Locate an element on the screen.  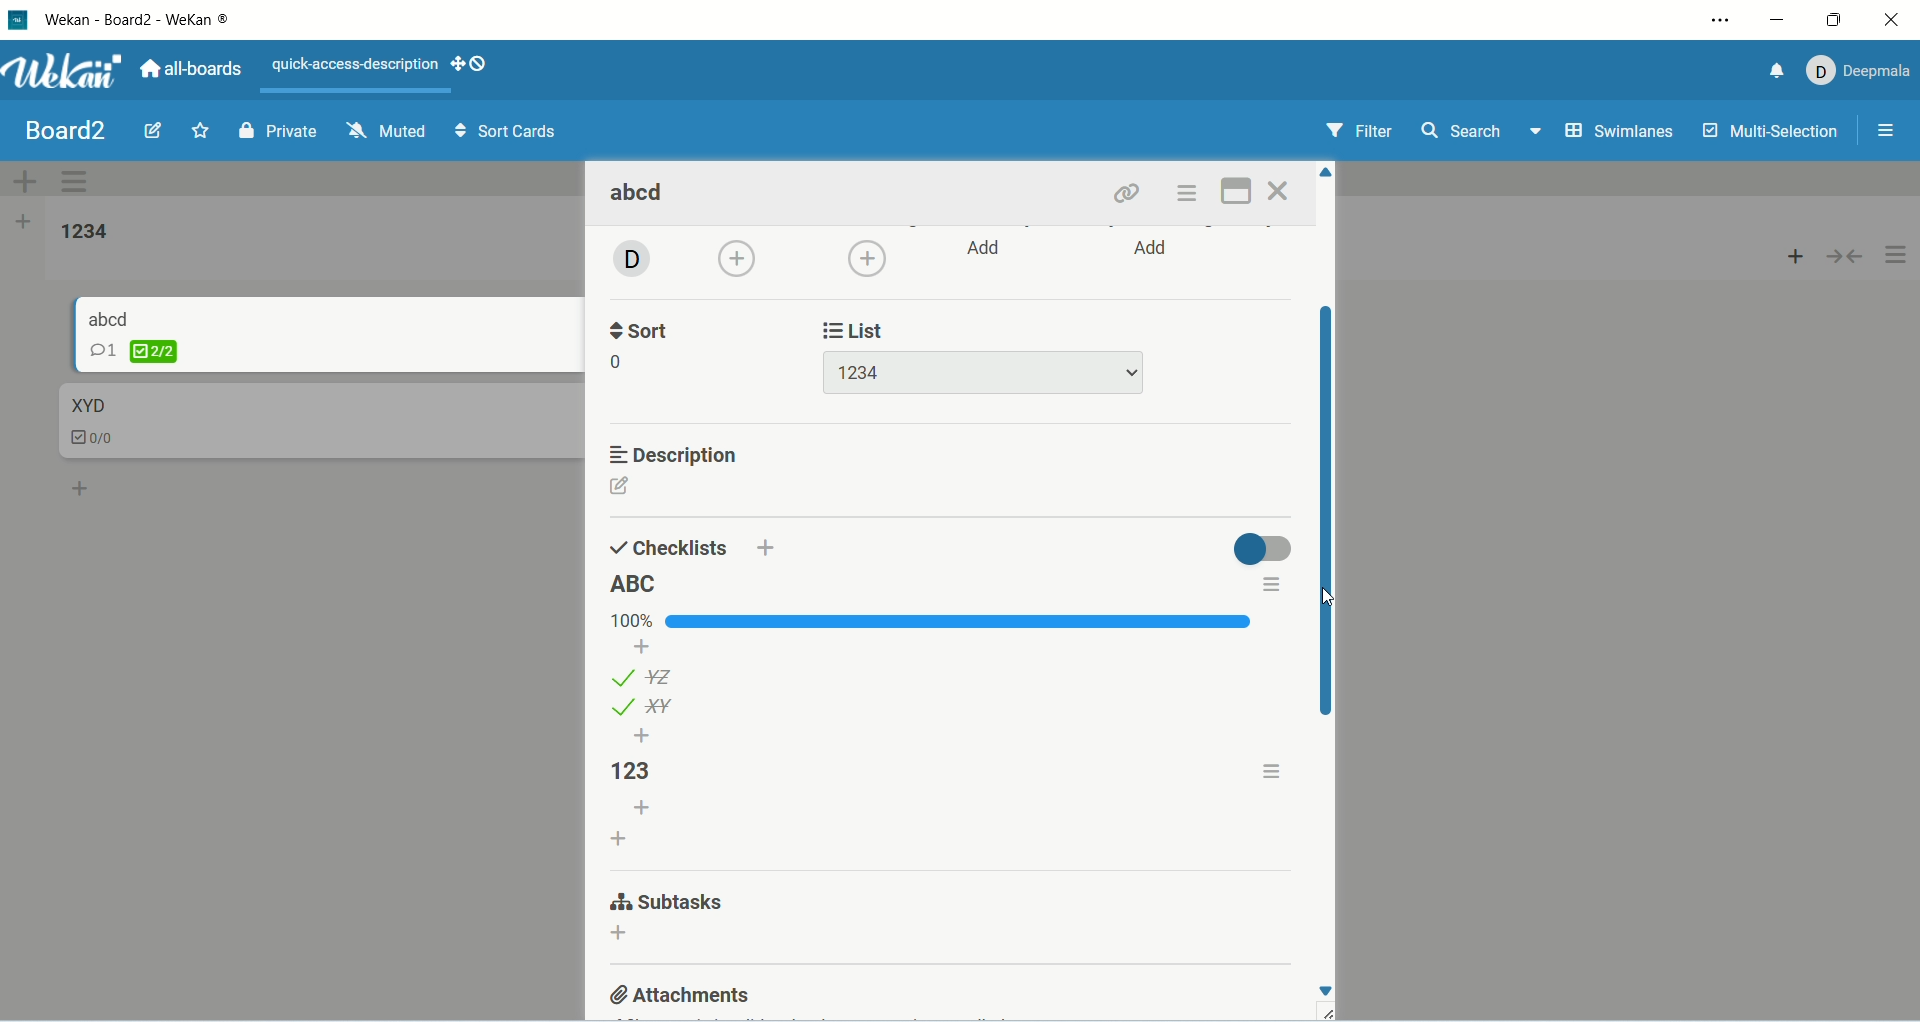
multi-selection is located at coordinates (1773, 134).